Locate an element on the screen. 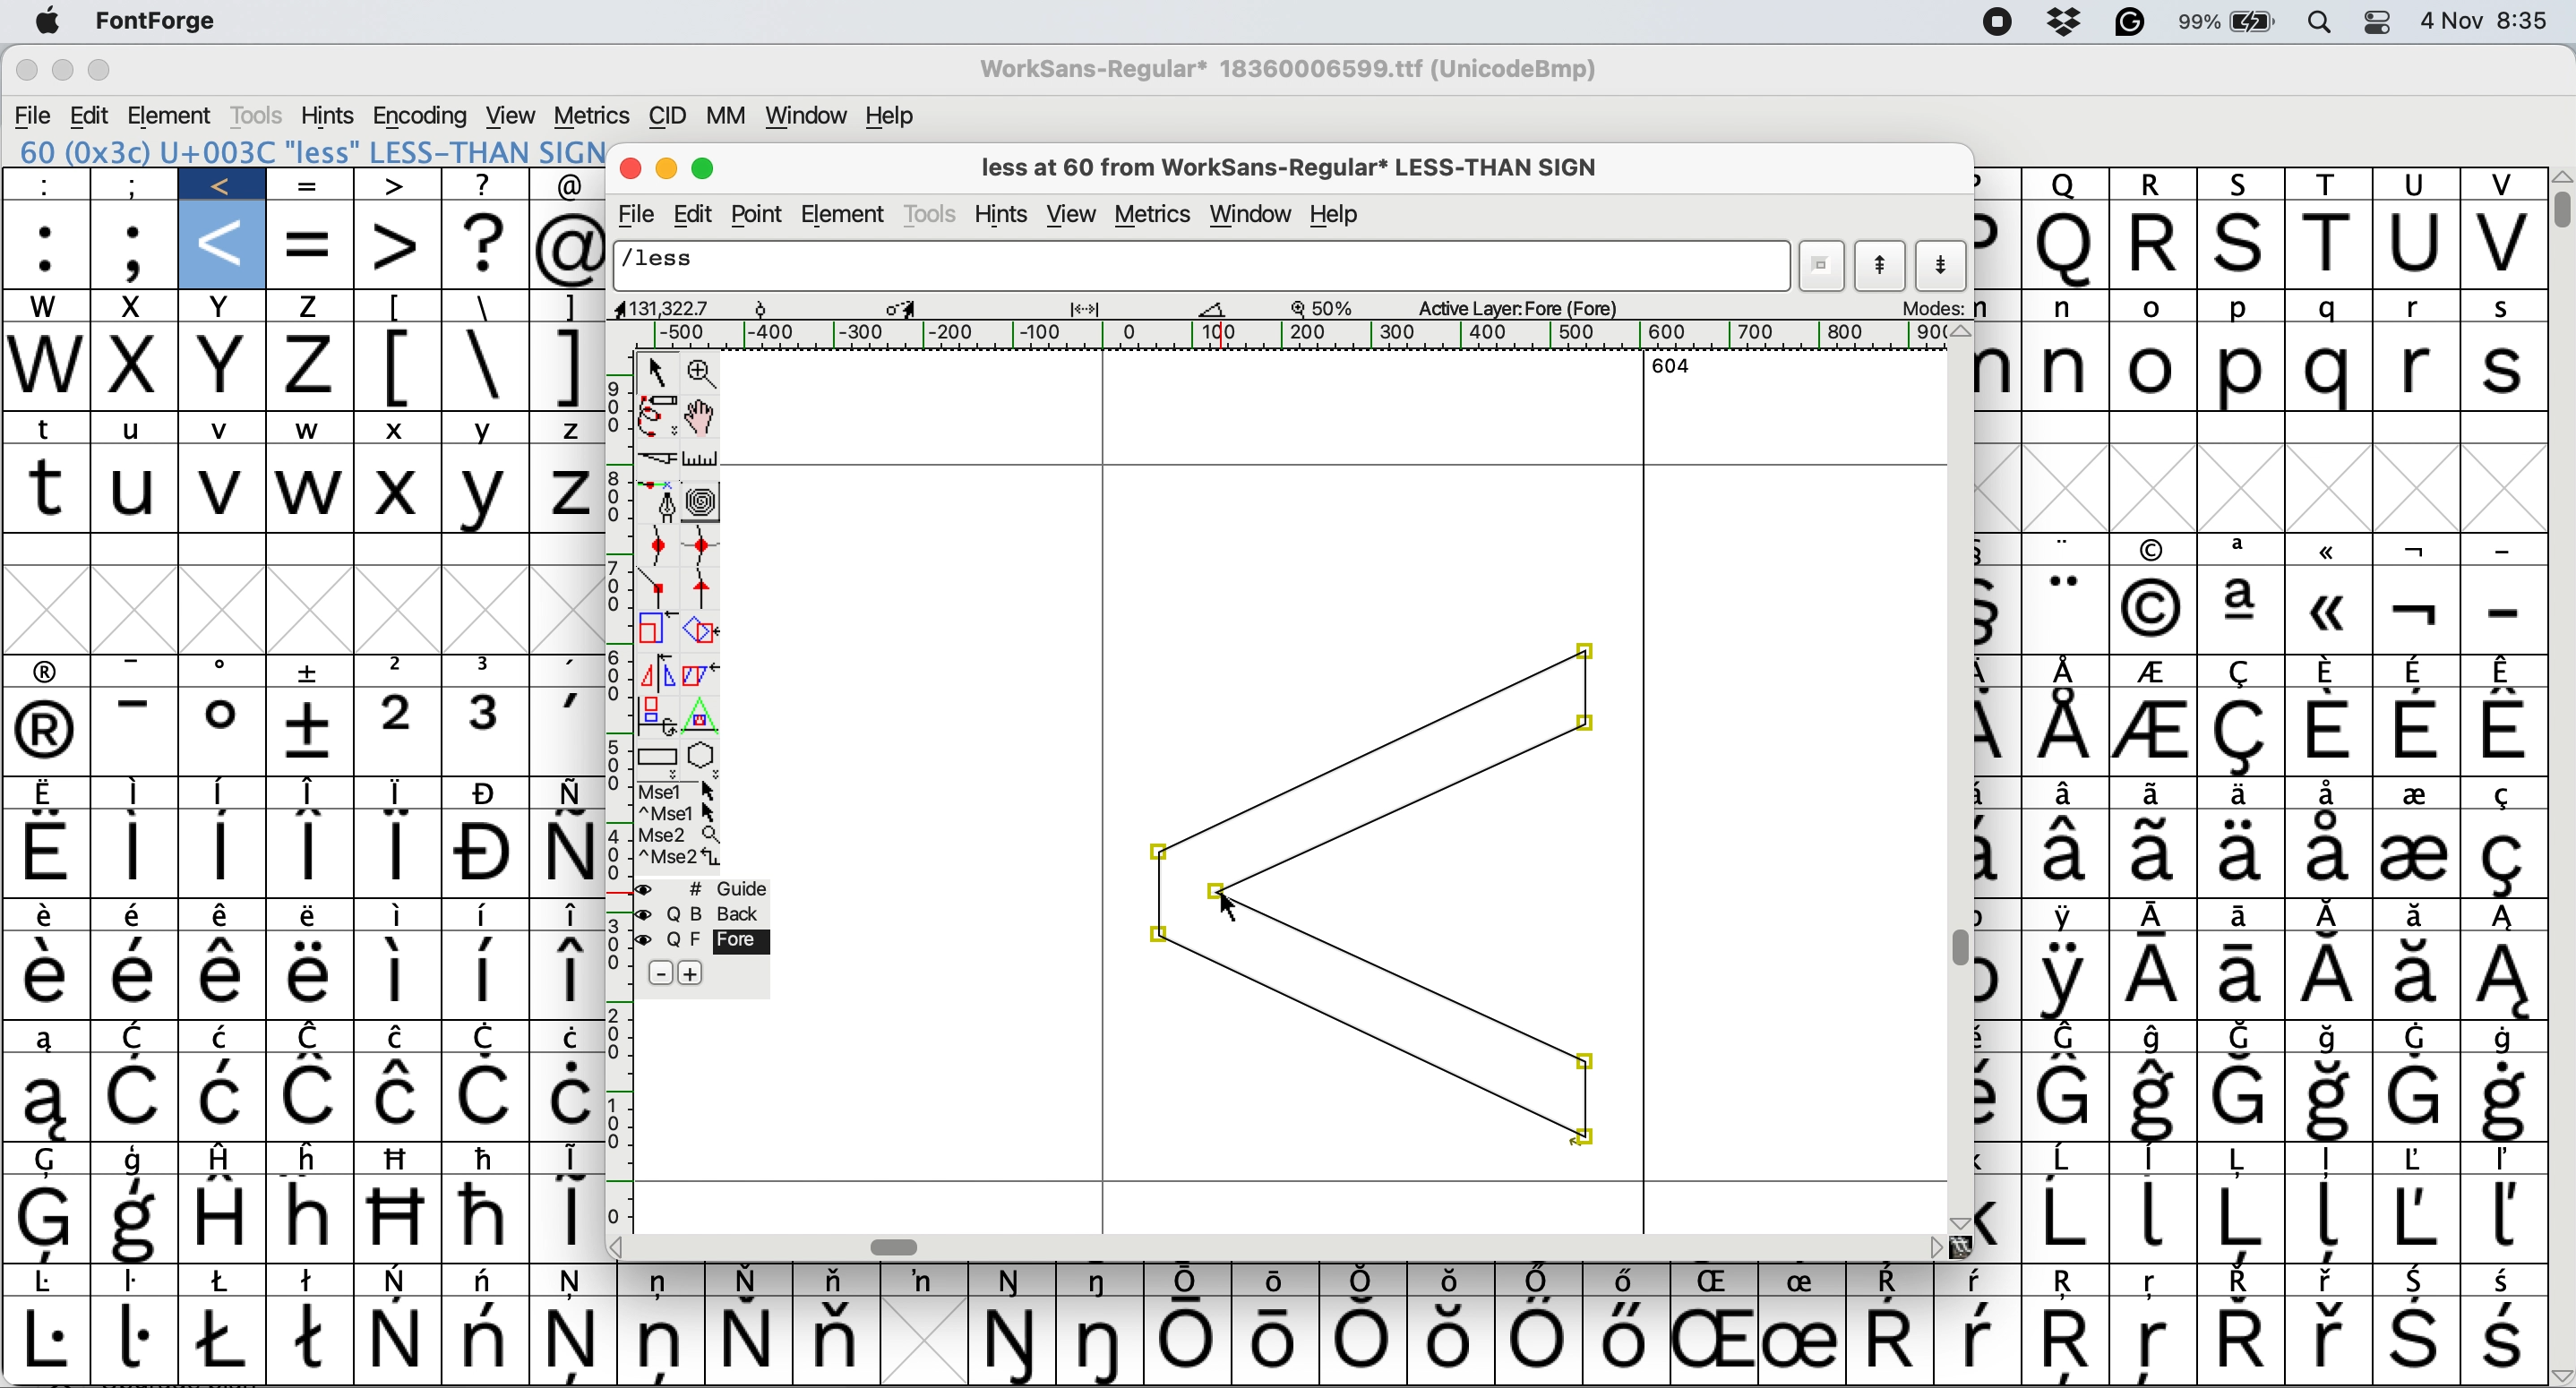 The image size is (2576, 1388). z is located at coordinates (311, 309).